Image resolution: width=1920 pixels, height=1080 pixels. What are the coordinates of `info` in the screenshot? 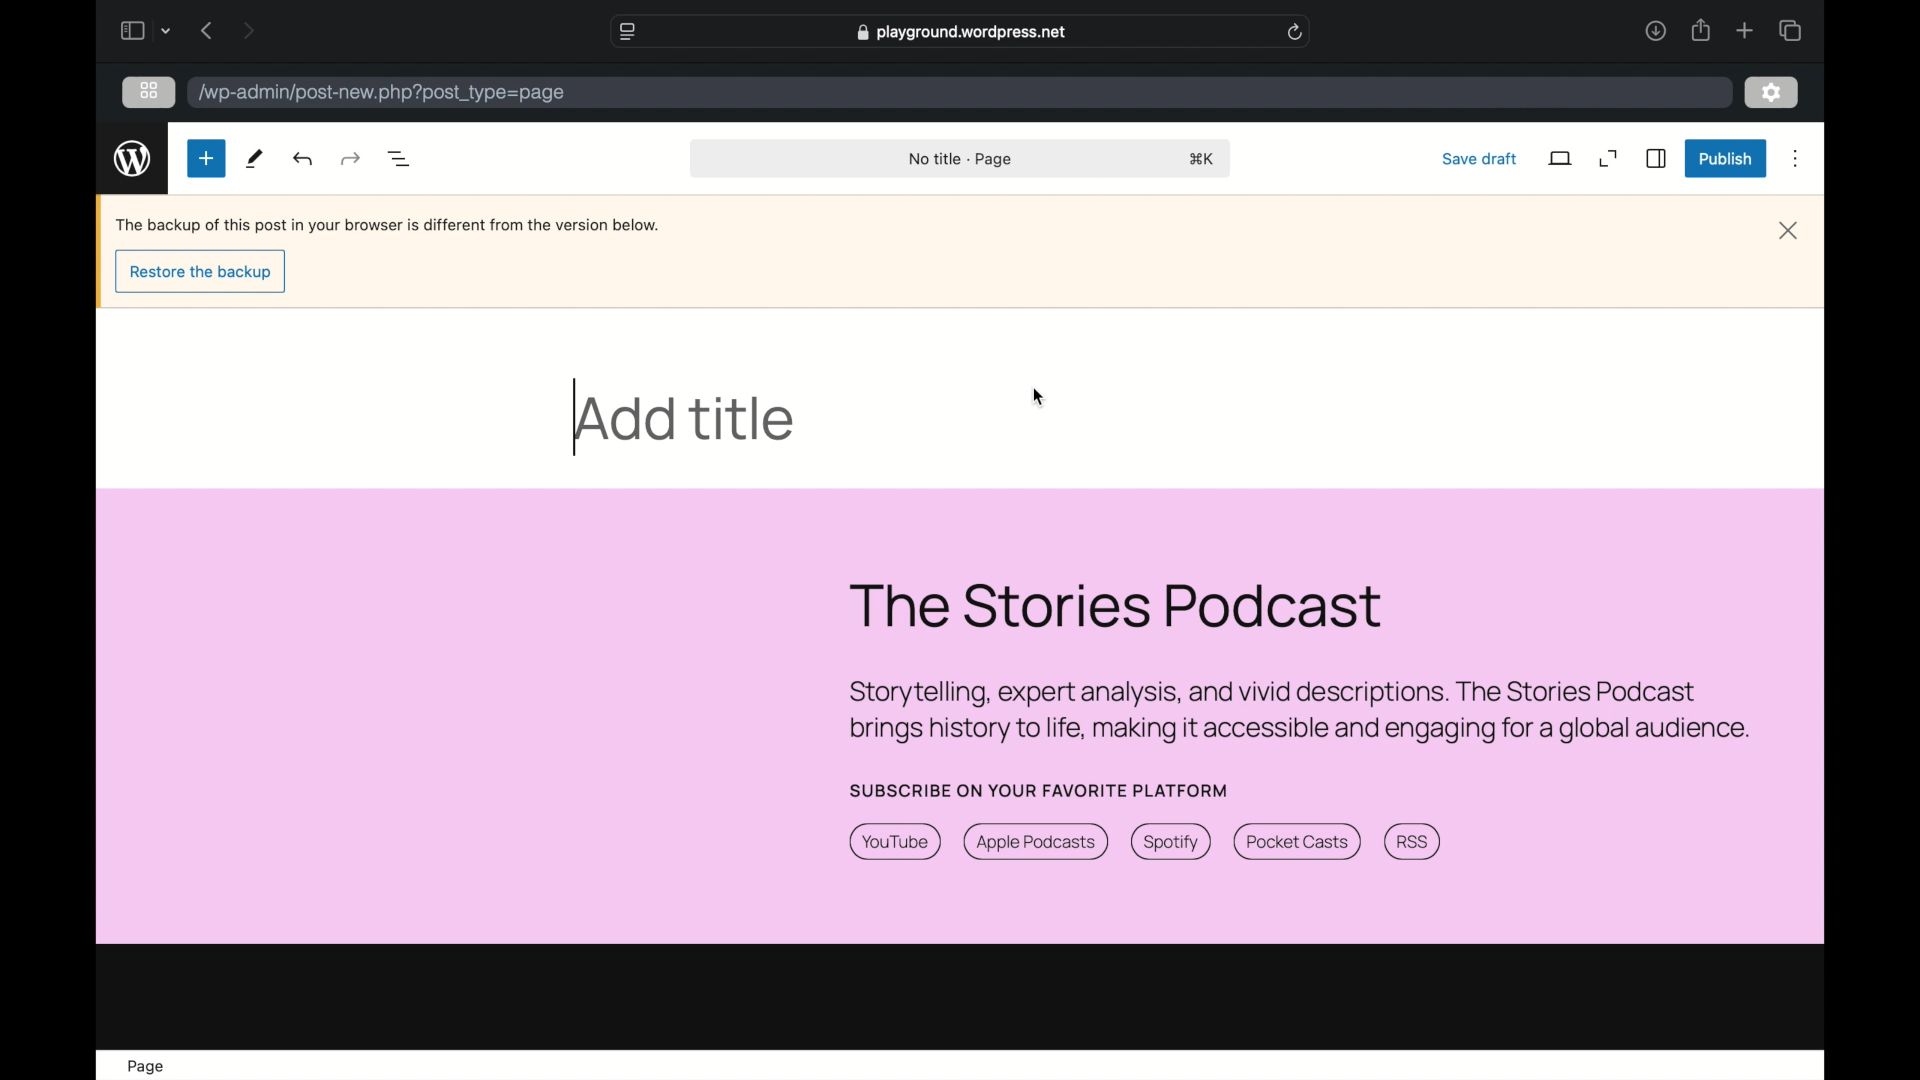 It's located at (388, 225).